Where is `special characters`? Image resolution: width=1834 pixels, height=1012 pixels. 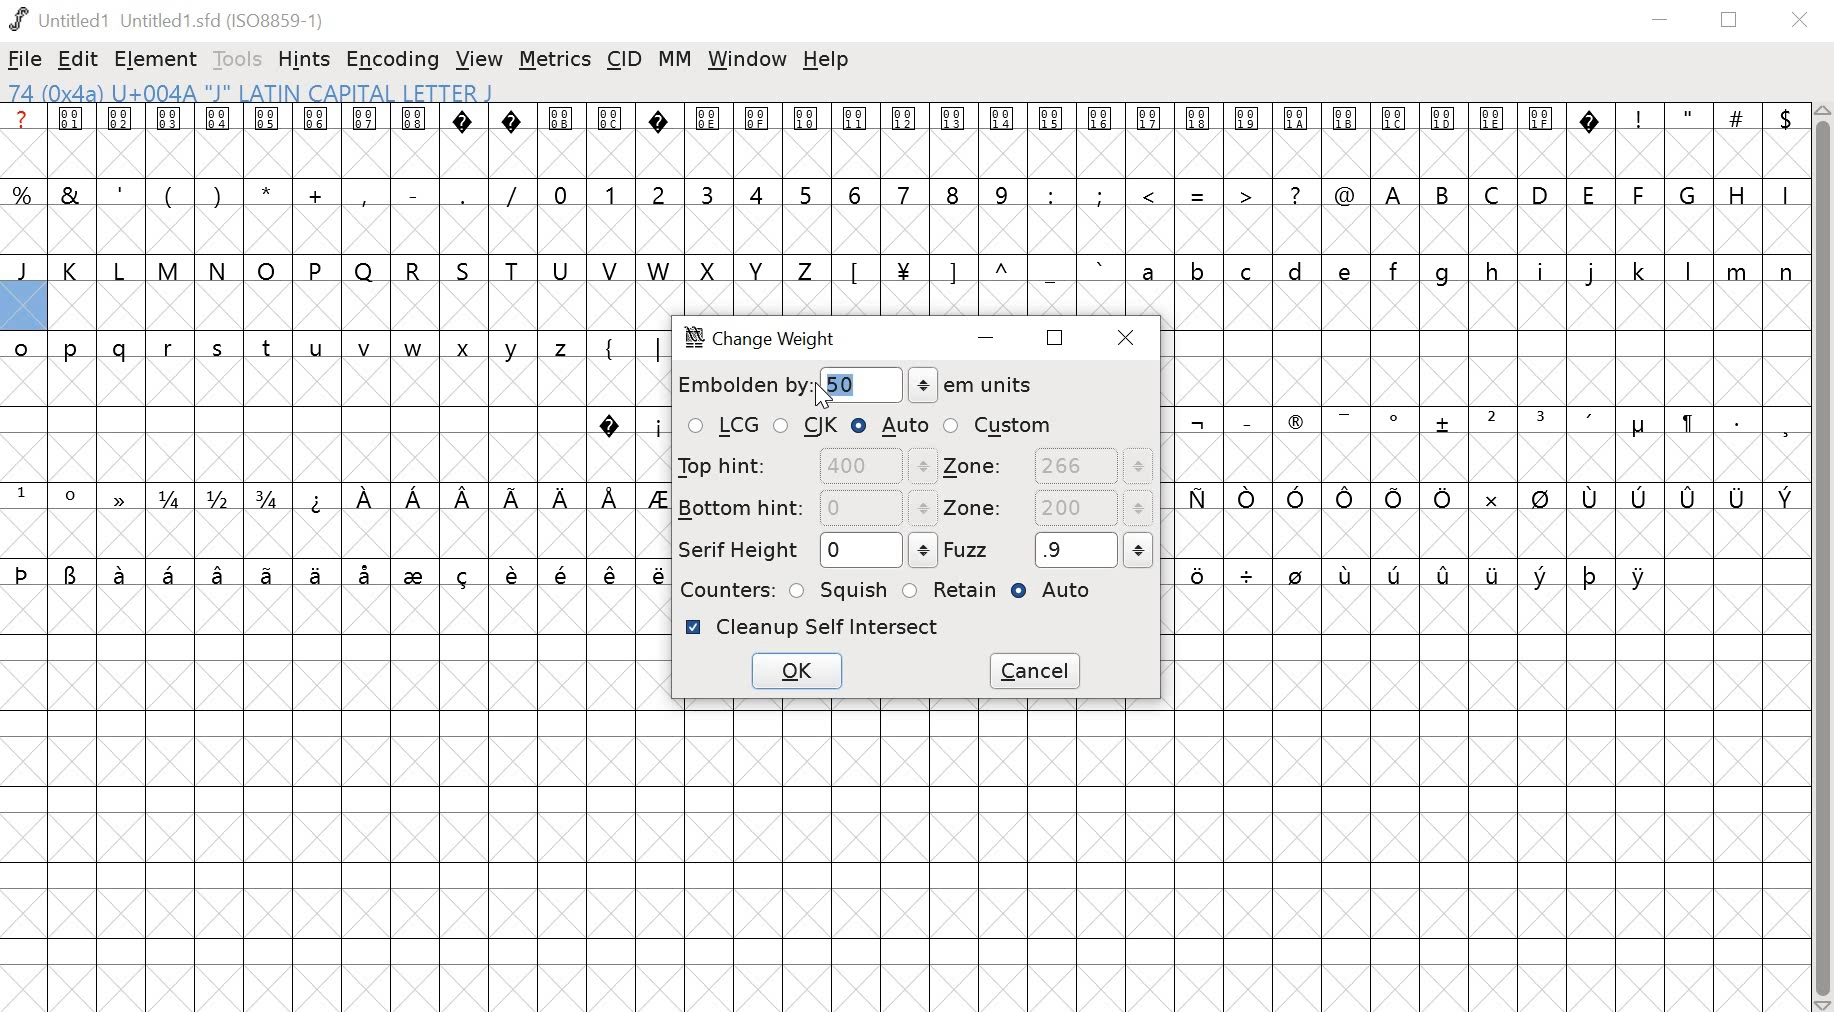 special characters is located at coordinates (1194, 197).